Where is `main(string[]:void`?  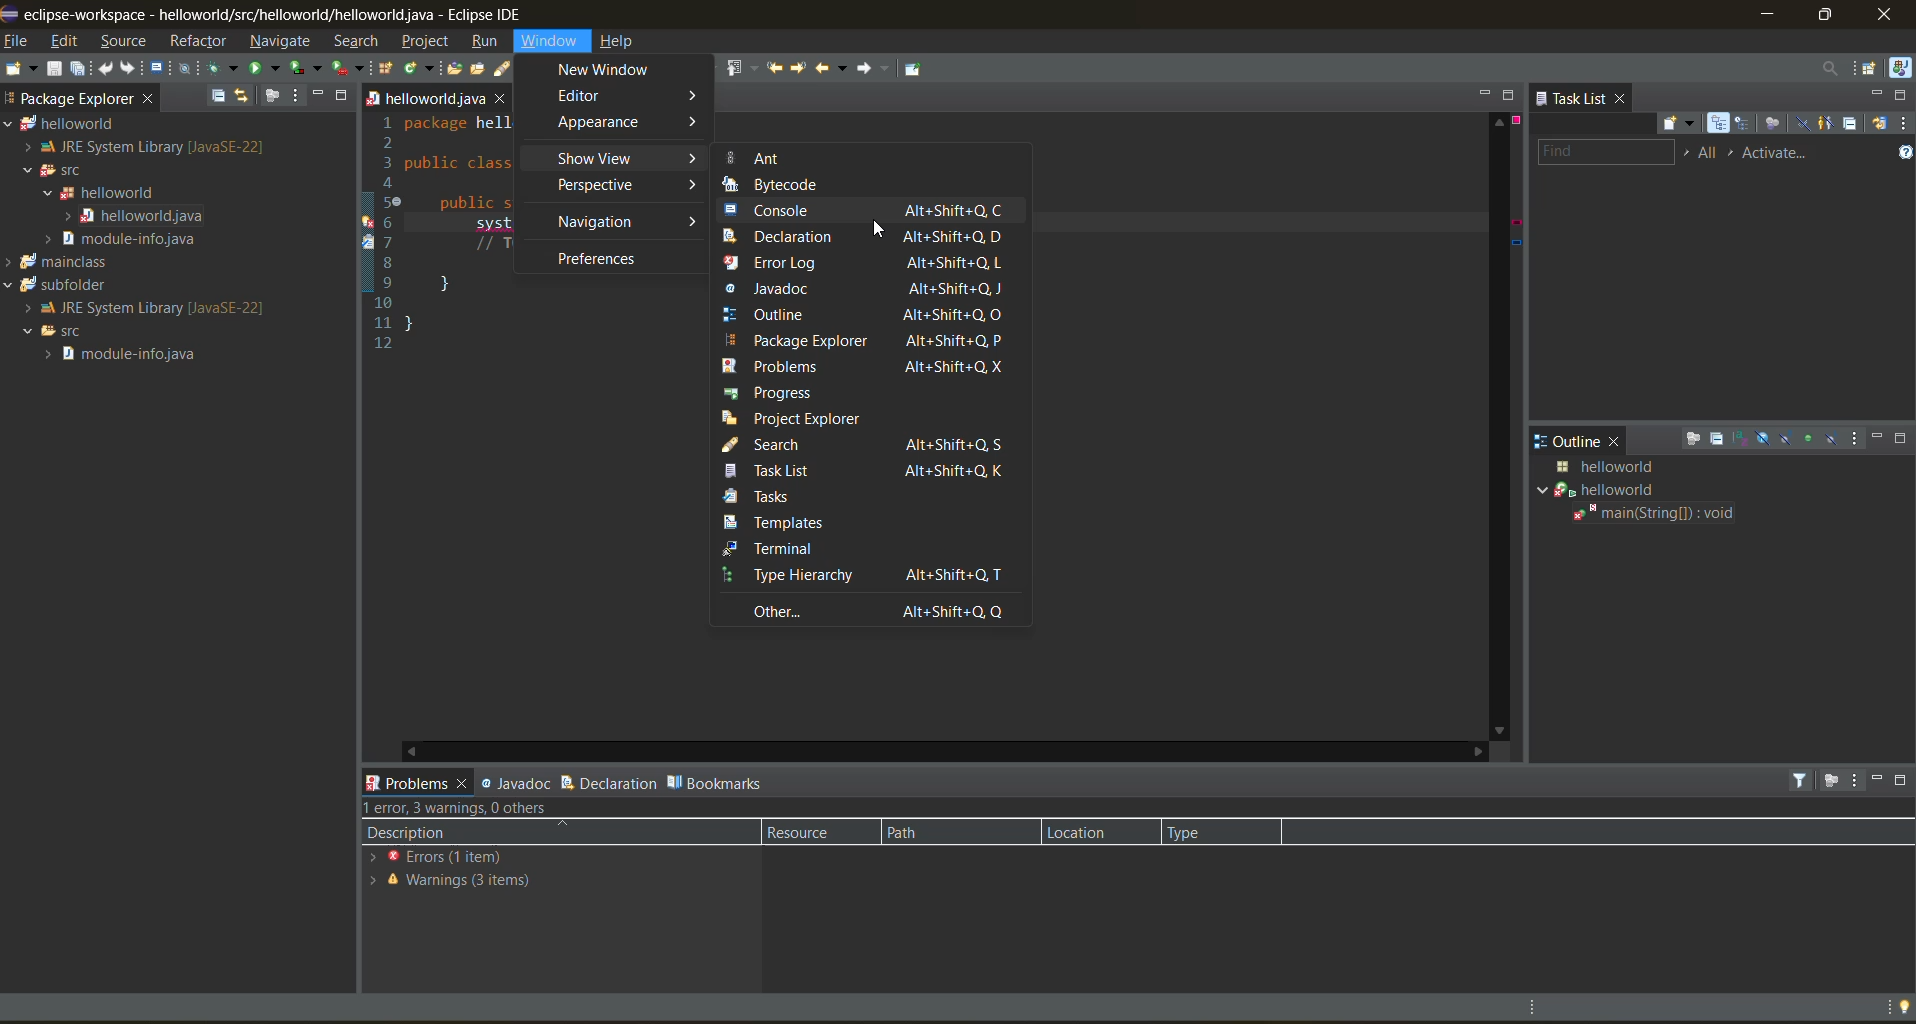
main(string[]:void is located at coordinates (1683, 515).